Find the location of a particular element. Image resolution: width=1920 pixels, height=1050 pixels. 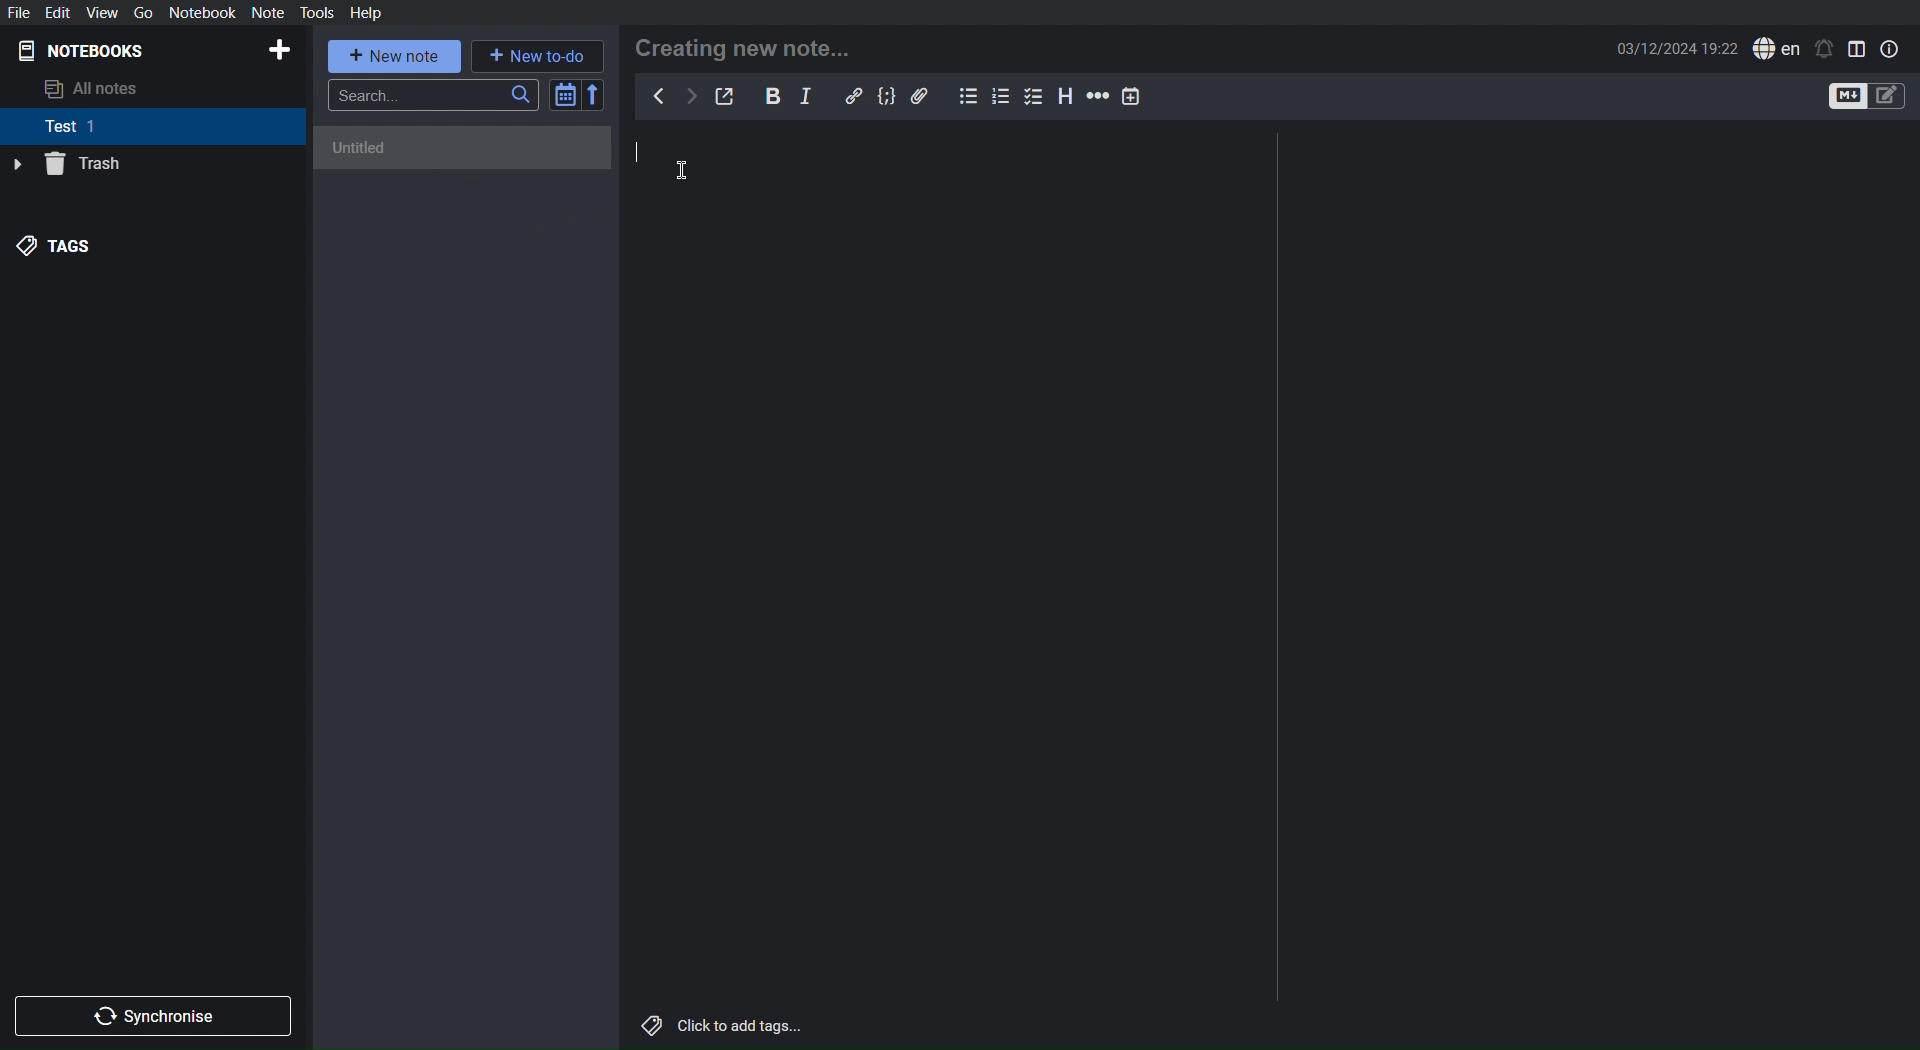

Numbered List is located at coordinates (1000, 96).